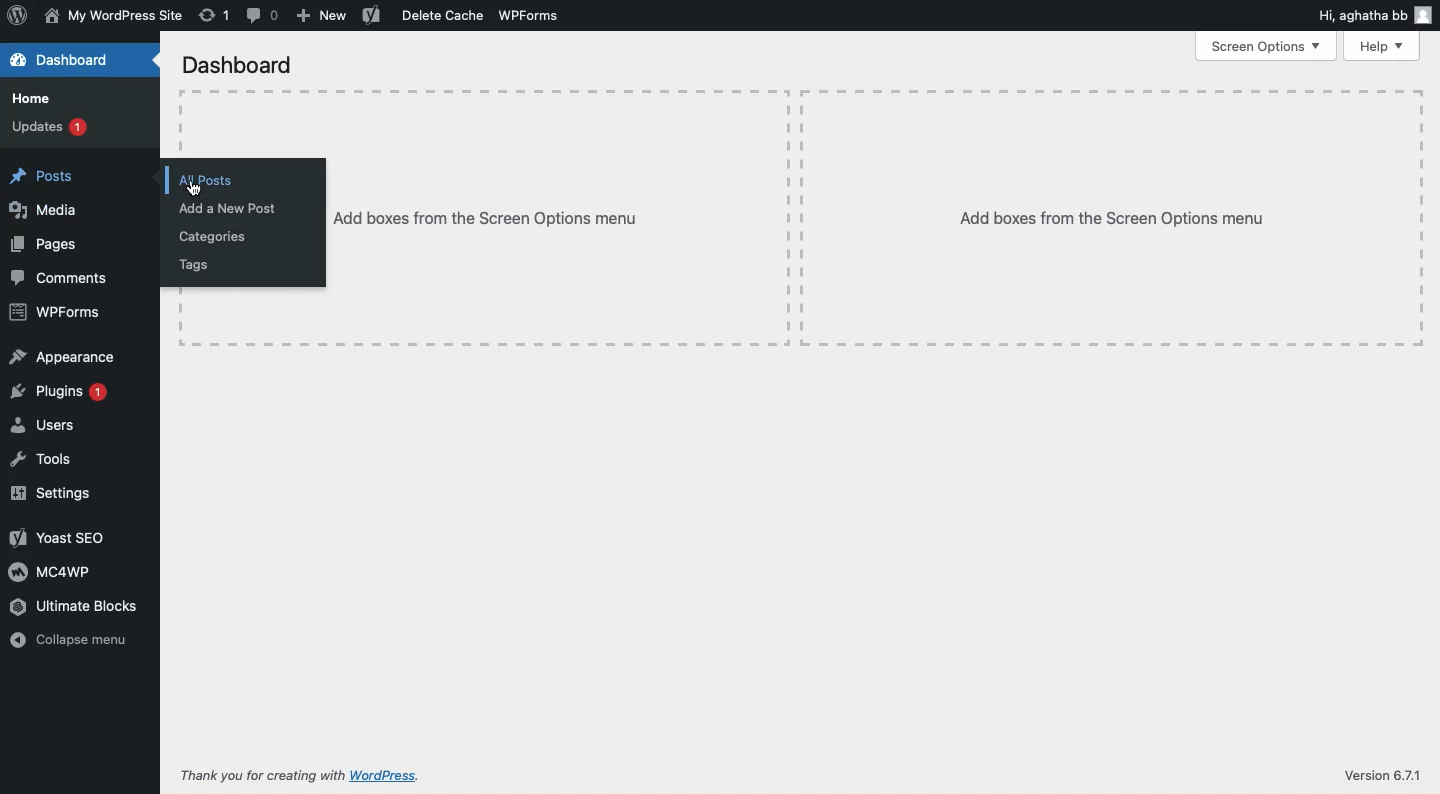 The height and width of the screenshot is (794, 1440). What do you see at coordinates (67, 61) in the screenshot?
I see `Dashboard` at bounding box center [67, 61].